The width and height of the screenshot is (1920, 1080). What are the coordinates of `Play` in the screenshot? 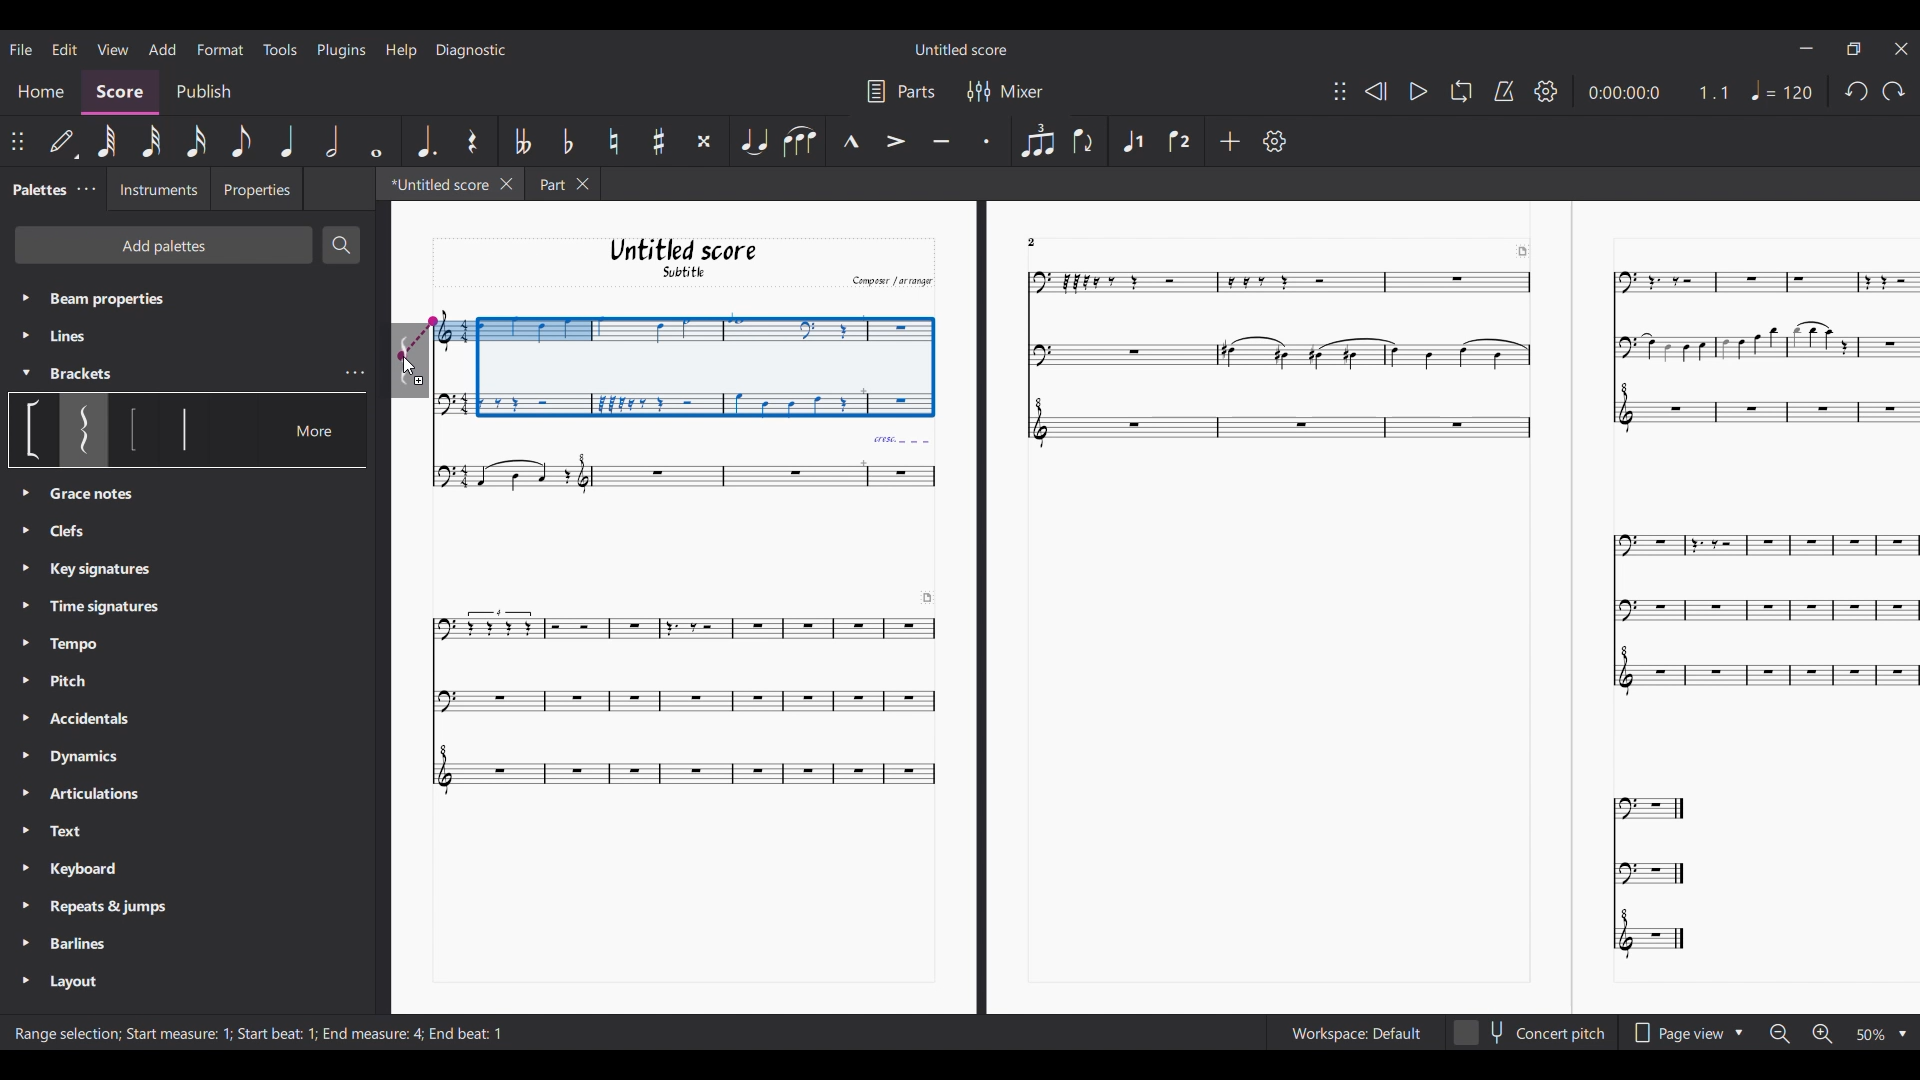 It's located at (1418, 92).